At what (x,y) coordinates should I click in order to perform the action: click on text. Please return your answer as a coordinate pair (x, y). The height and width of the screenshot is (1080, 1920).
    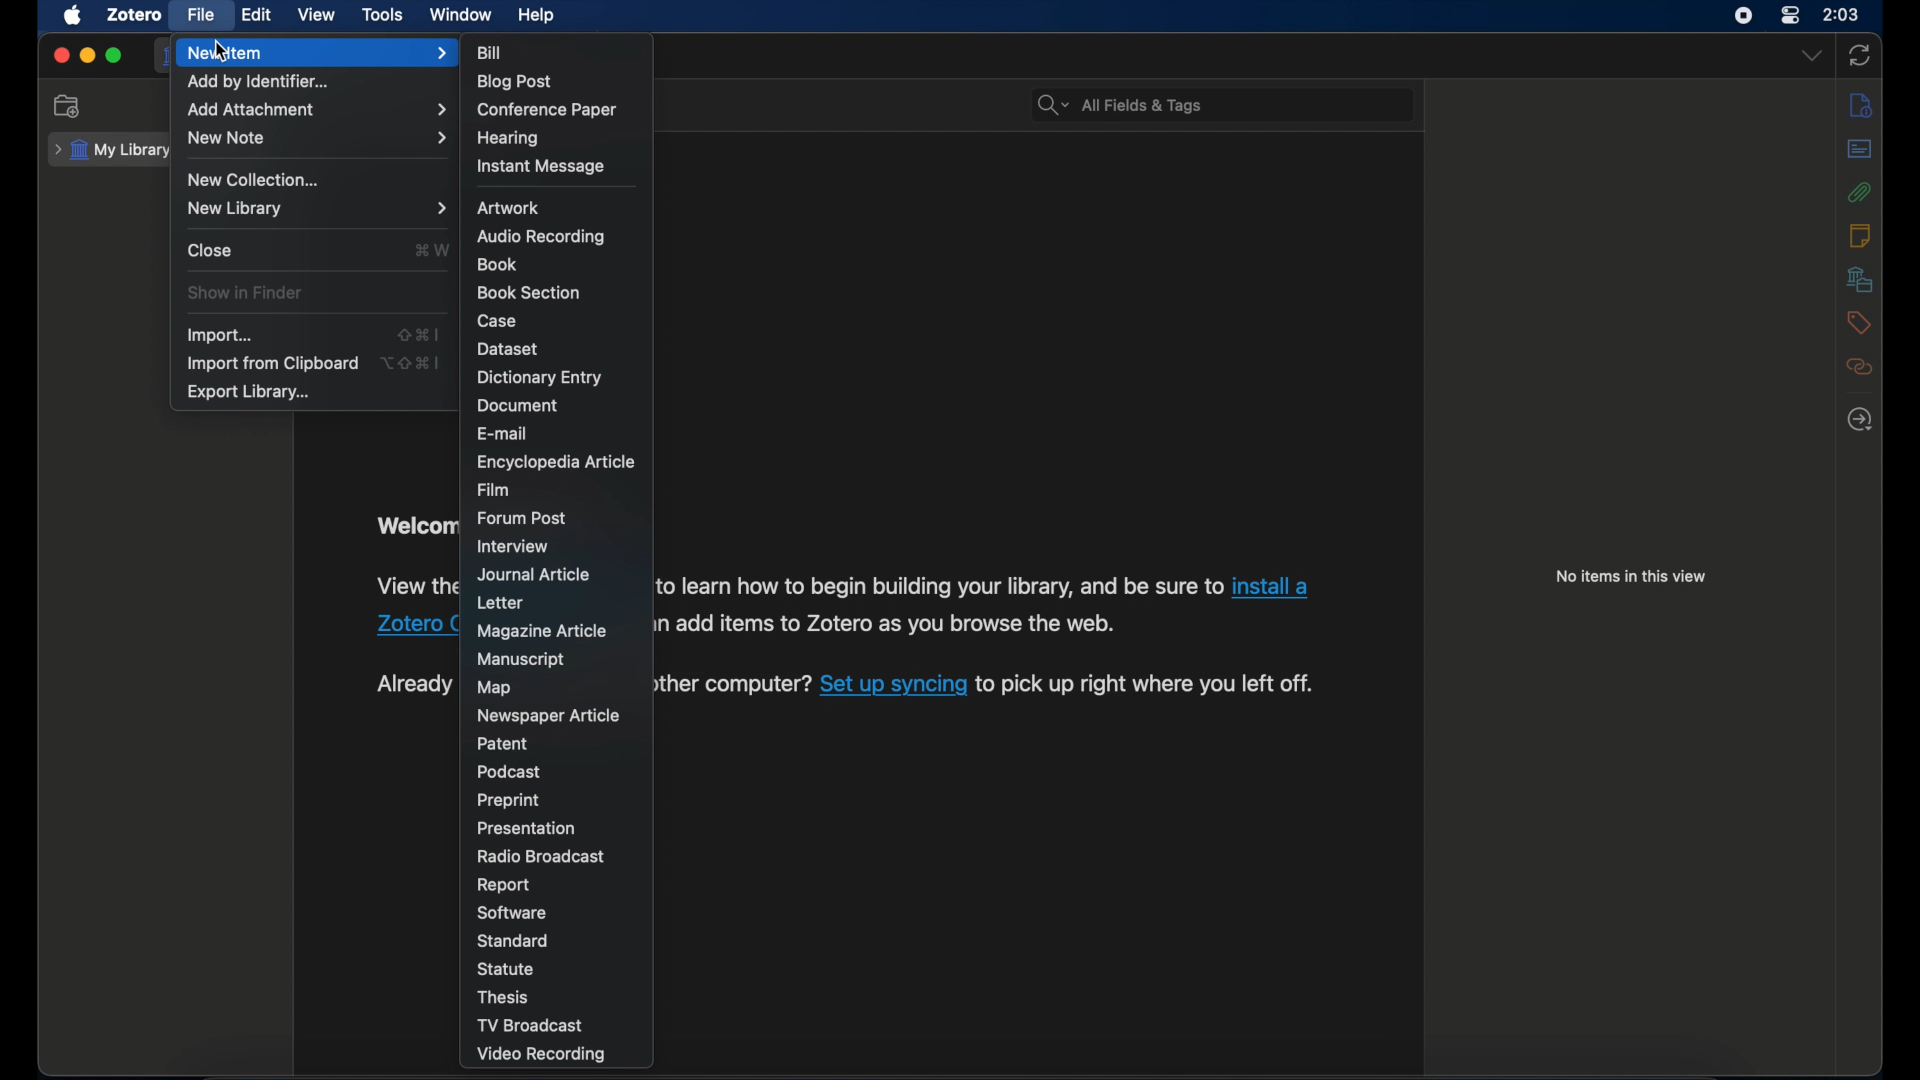
    Looking at the image, I should click on (939, 586).